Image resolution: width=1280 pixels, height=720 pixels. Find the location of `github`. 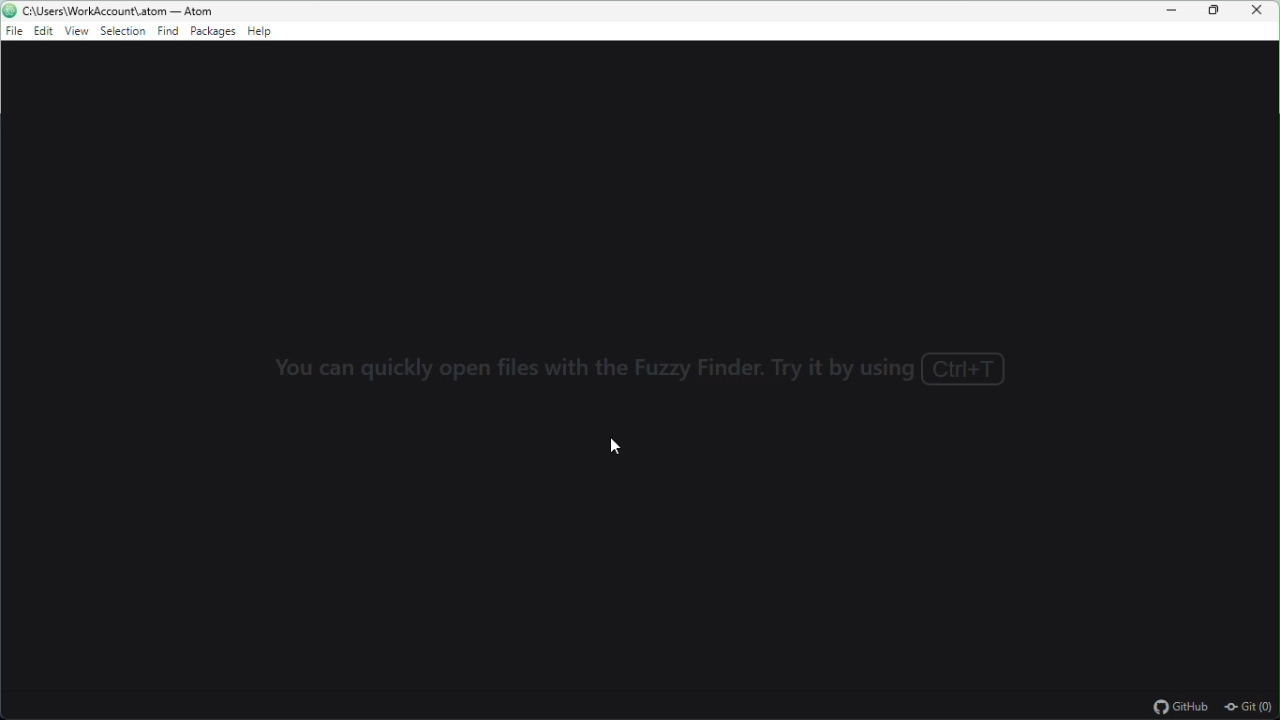

github is located at coordinates (1181, 708).